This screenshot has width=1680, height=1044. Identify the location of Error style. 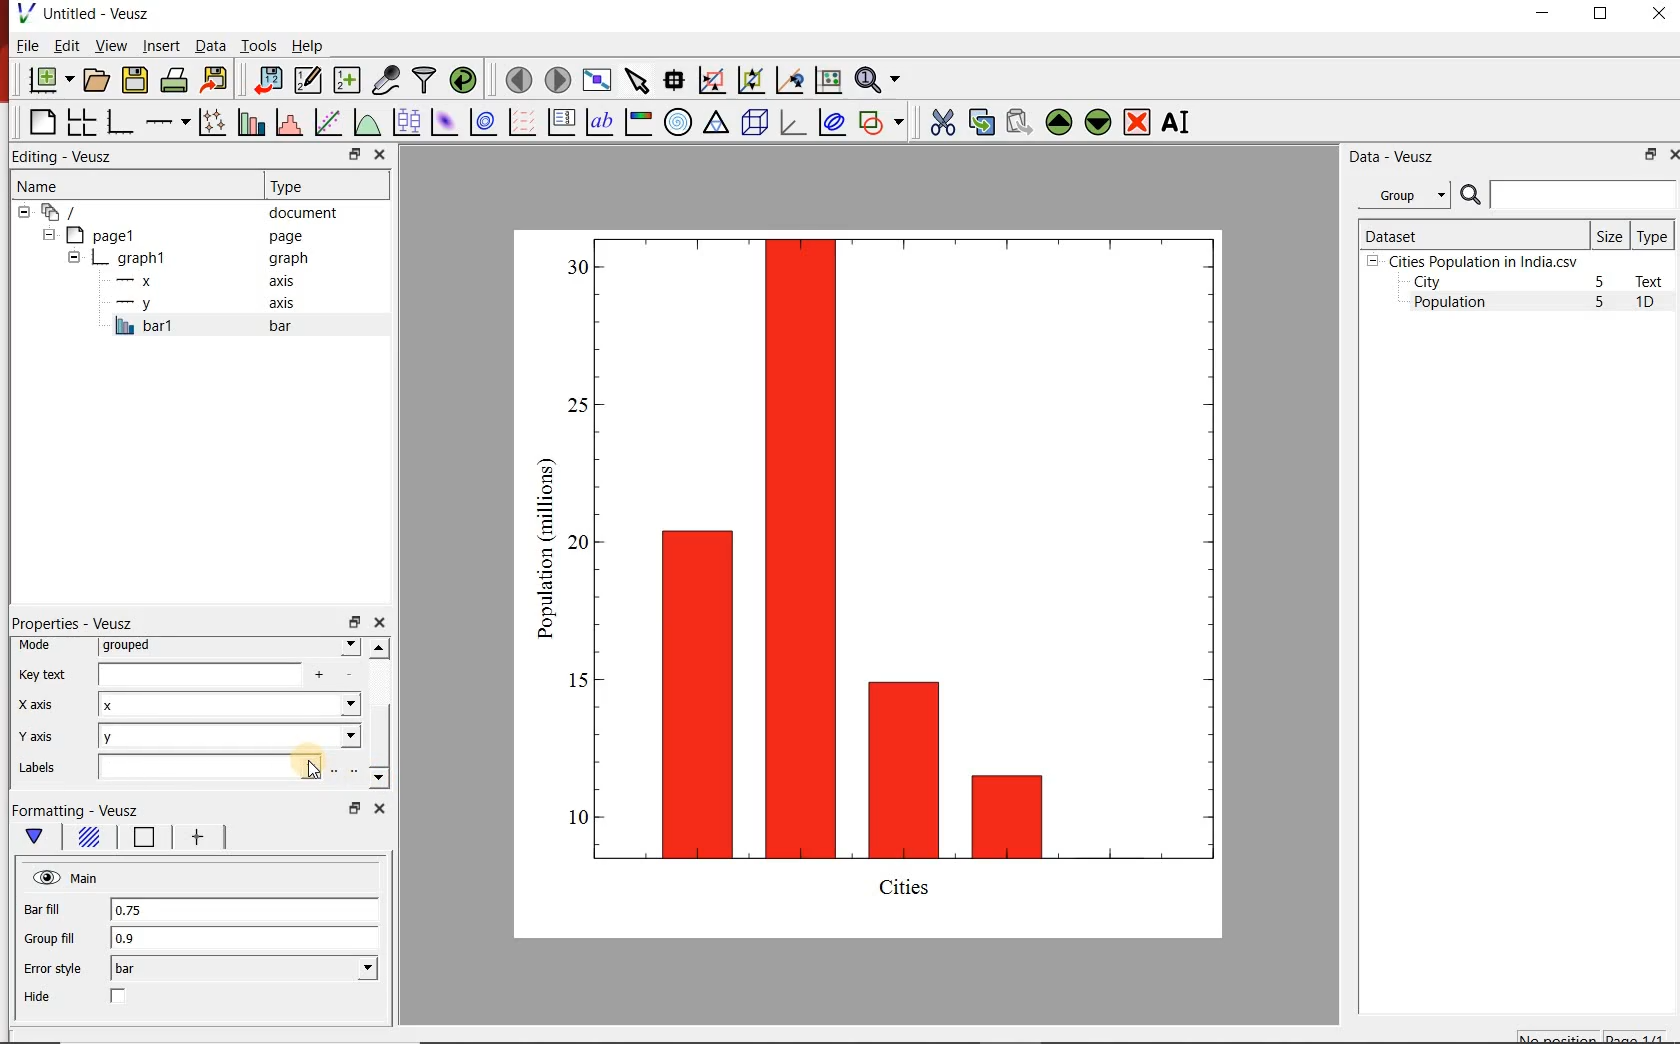
(52, 969).